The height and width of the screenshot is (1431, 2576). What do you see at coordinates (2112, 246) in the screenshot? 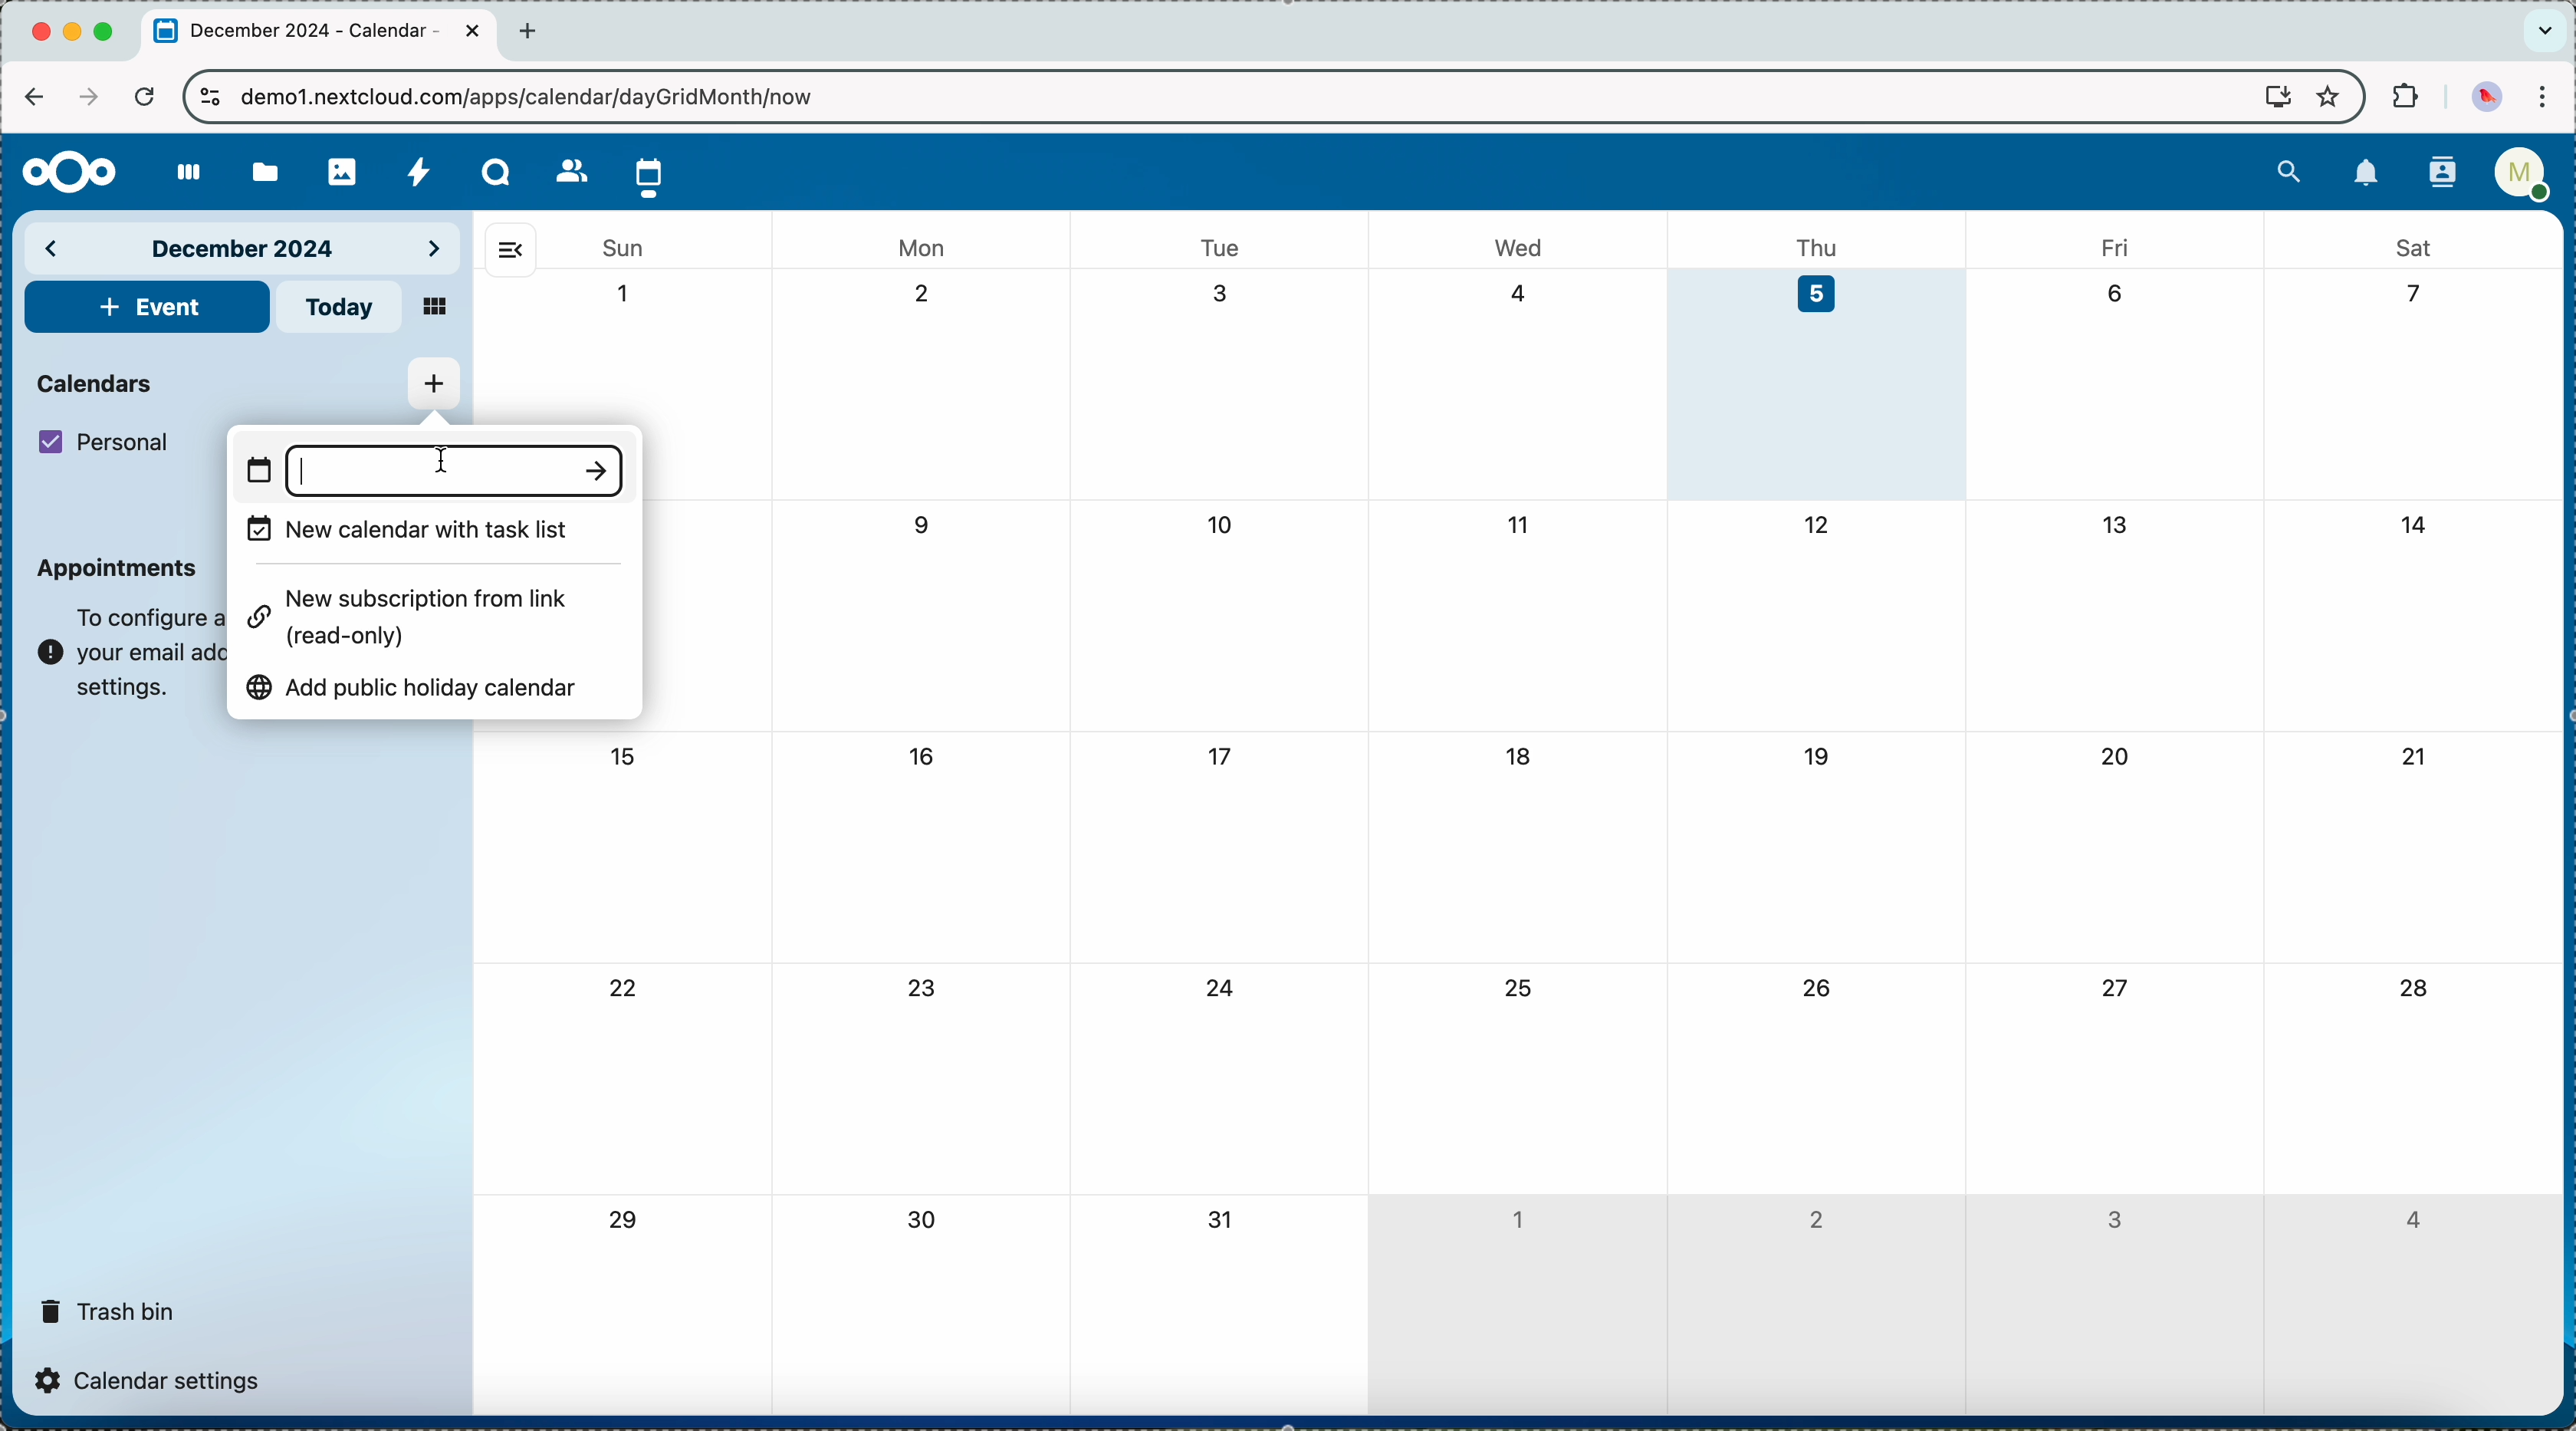
I see `fri` at bounding box center [2112, 246].